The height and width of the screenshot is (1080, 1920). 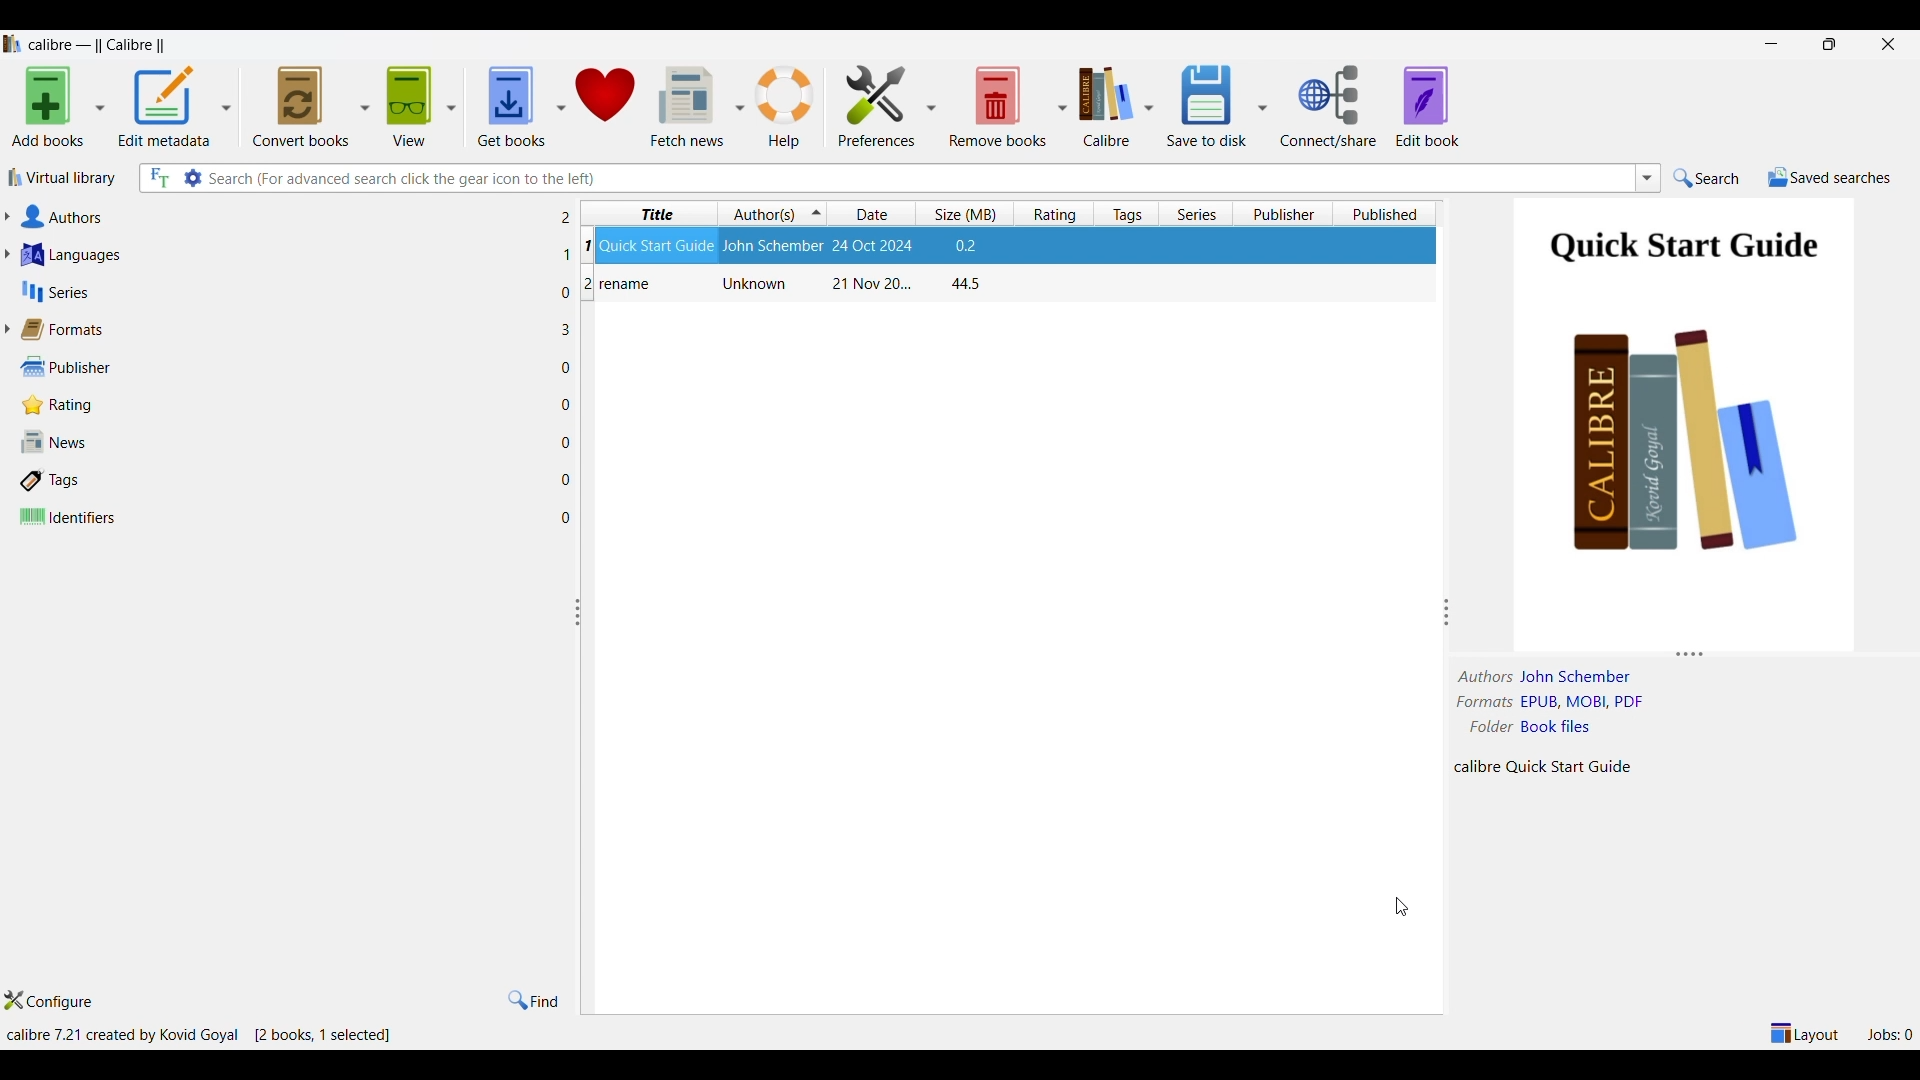 What do you see at coordinates (1288, 213) in the screenshot?
I see `Publisher column` at bounding box center [1288, 213].